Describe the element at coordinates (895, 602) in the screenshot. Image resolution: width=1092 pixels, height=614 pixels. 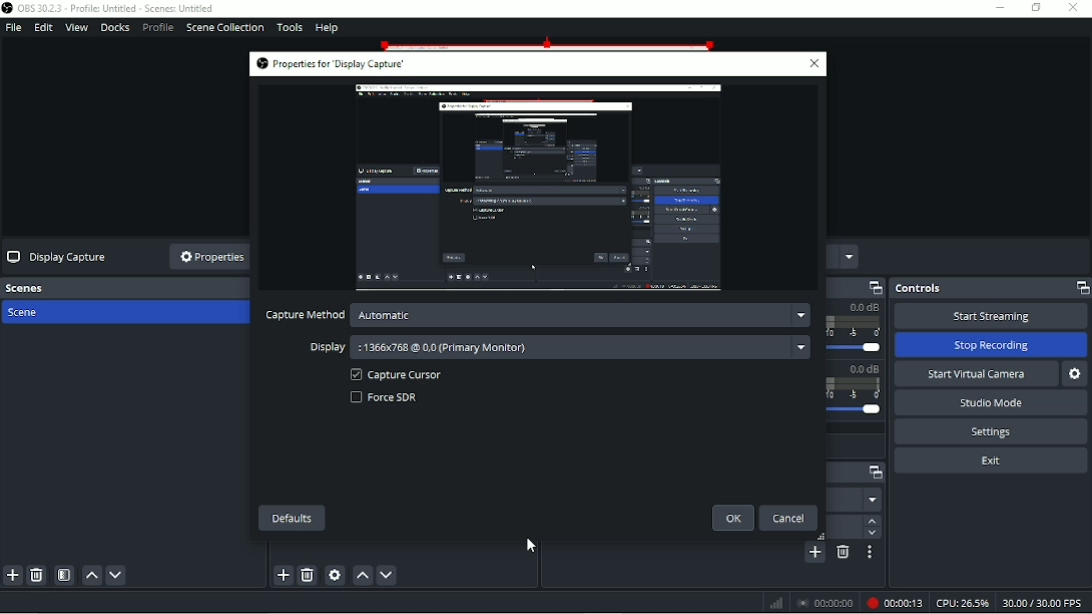
I see `Recording 00:00:13` at that location.